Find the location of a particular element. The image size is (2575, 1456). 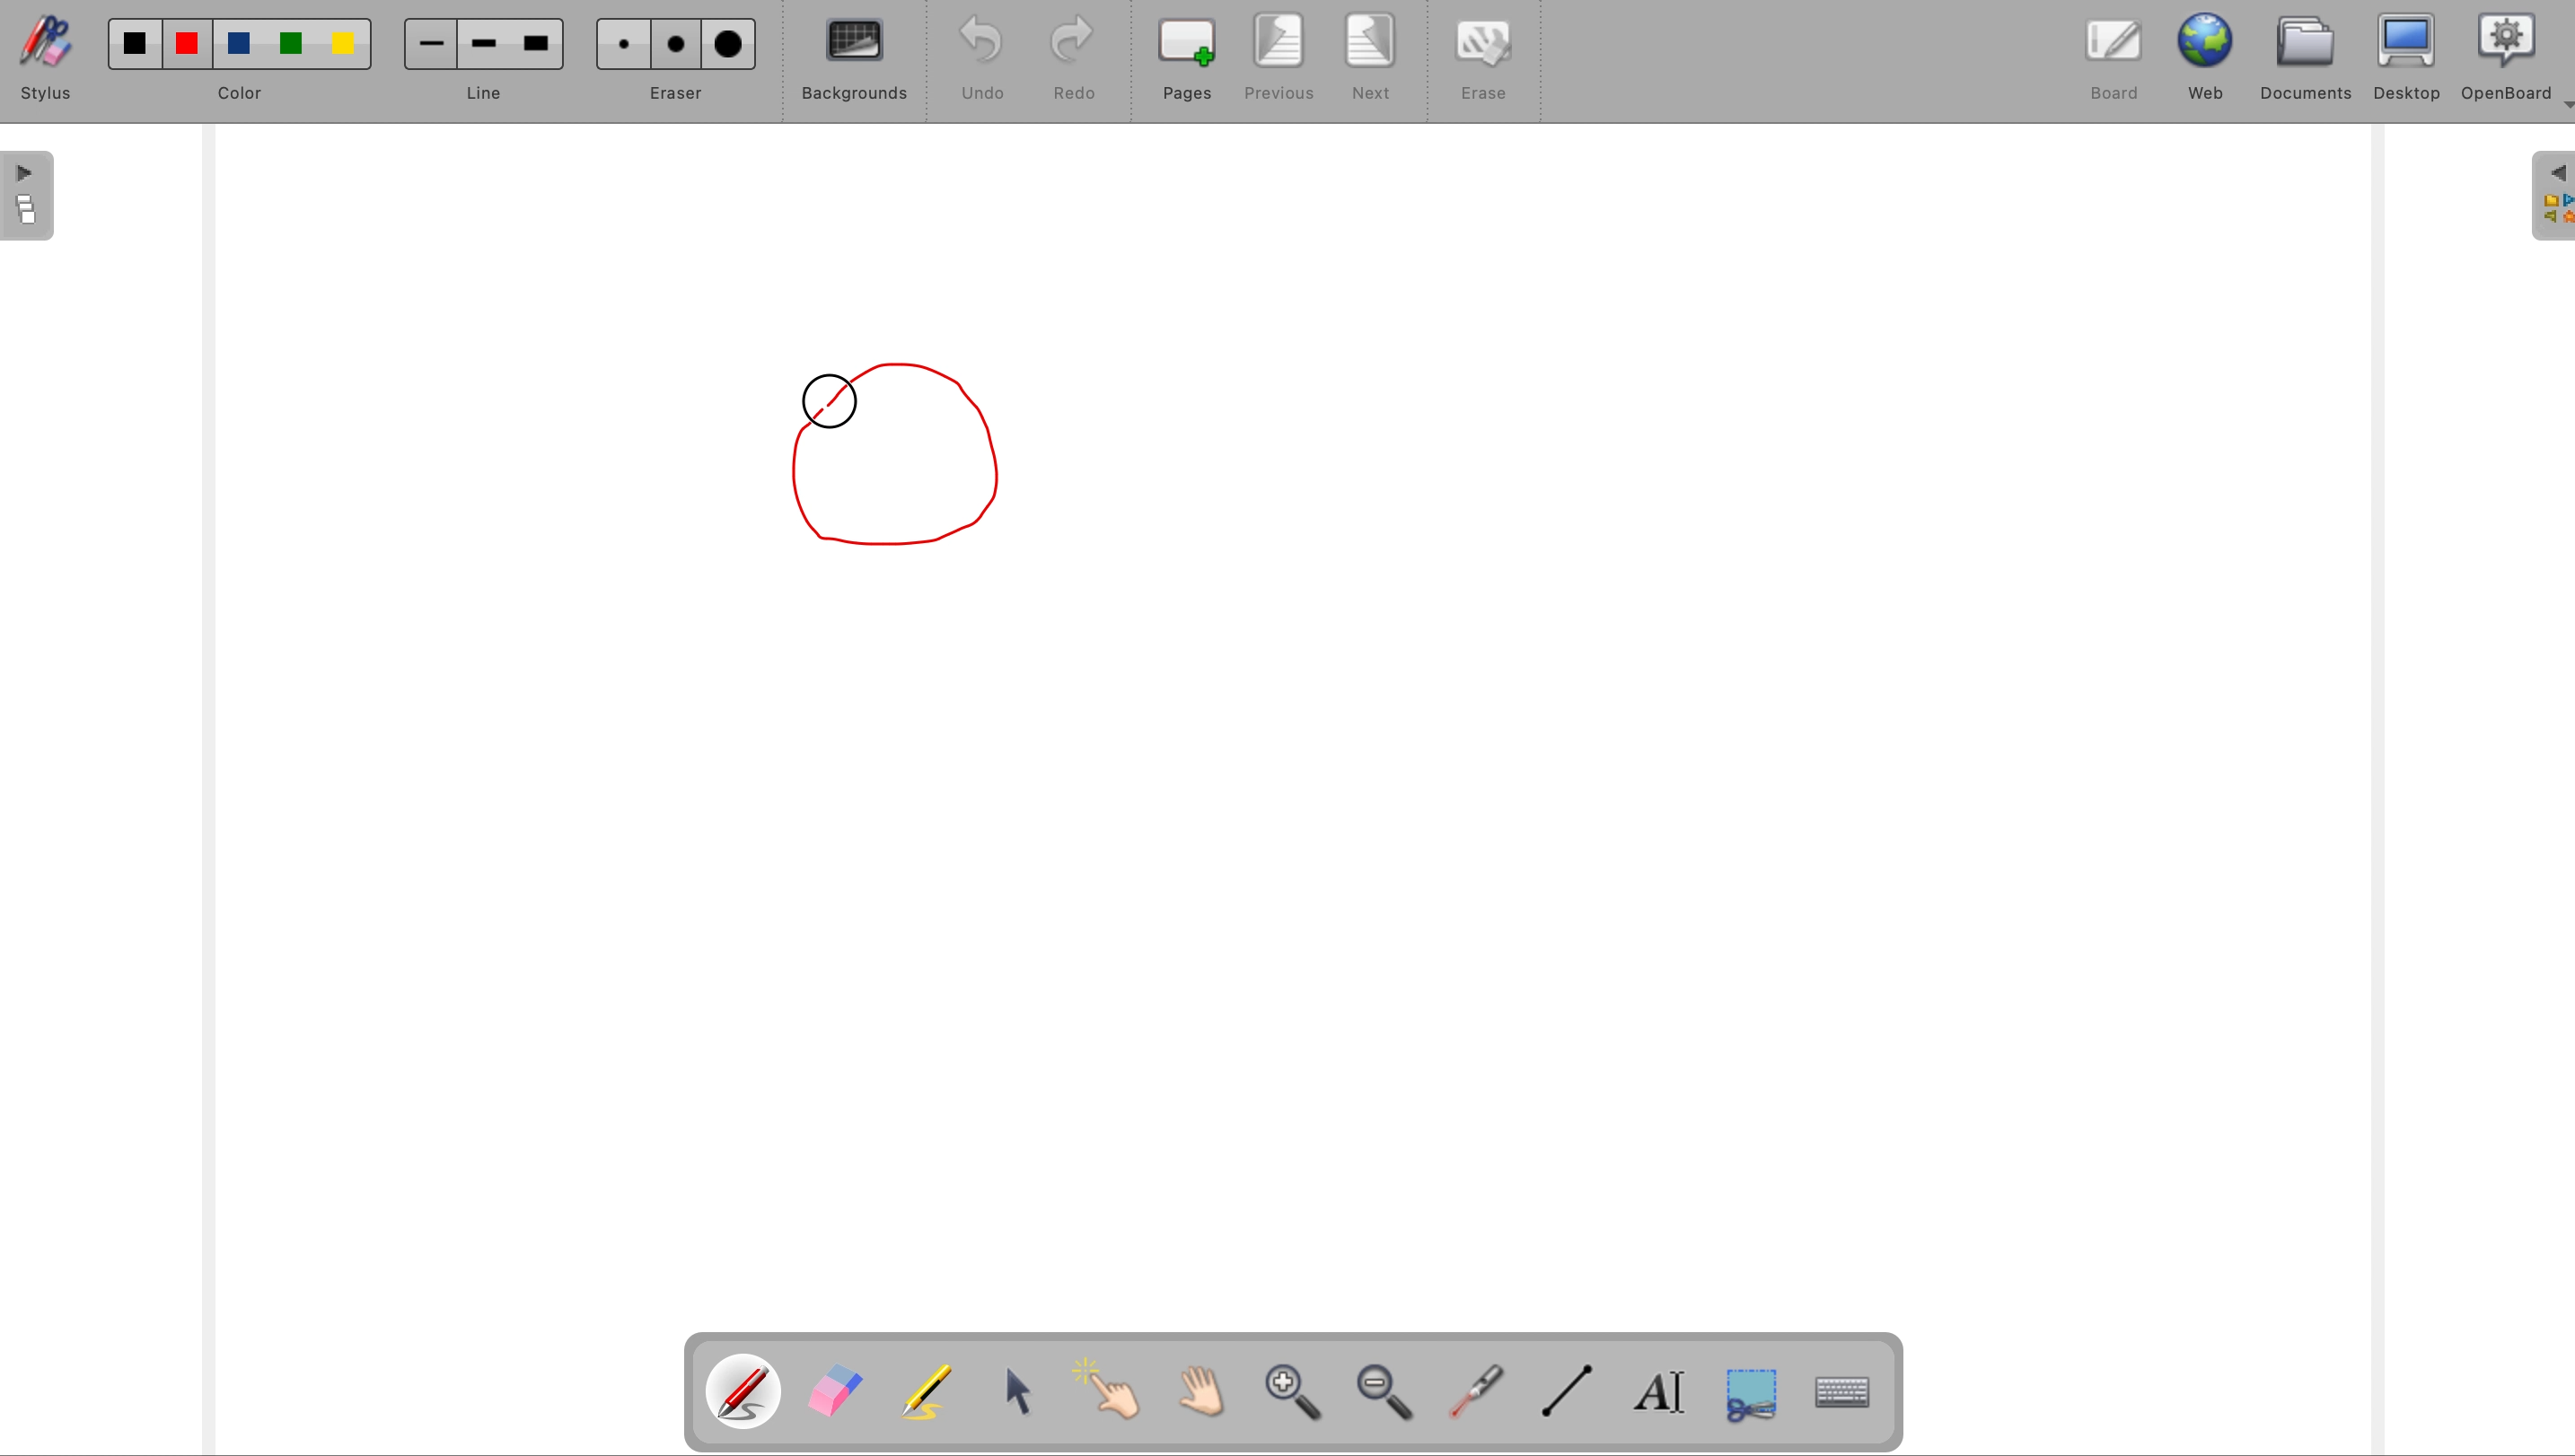

board is located at coordinates (2108, 66).